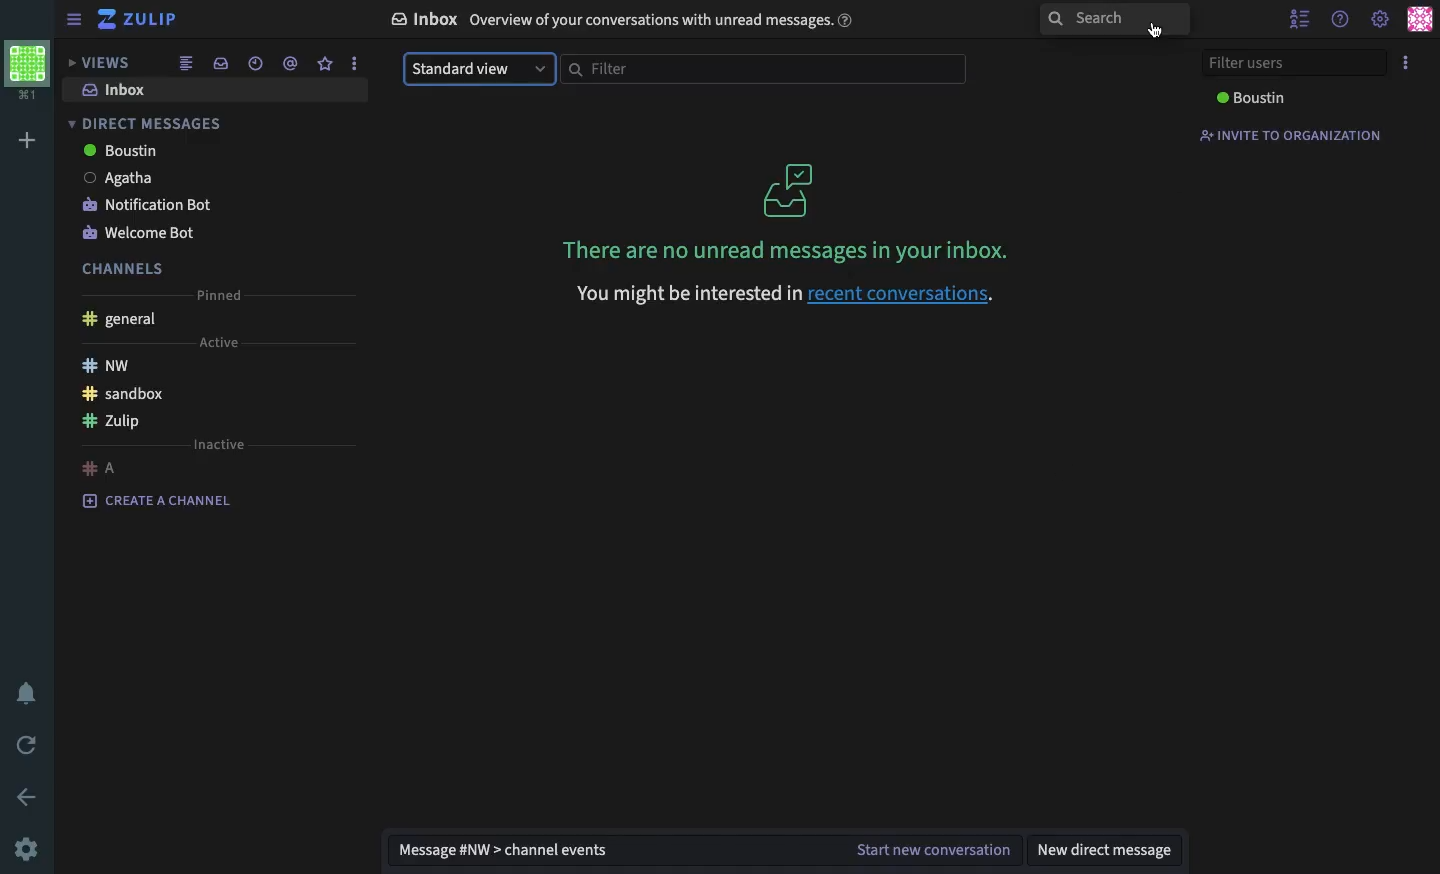 This screenshot has width=1440, height=874. Describe the element at coordinates (255, 61) in the screenshot. I see `date time` at that location.